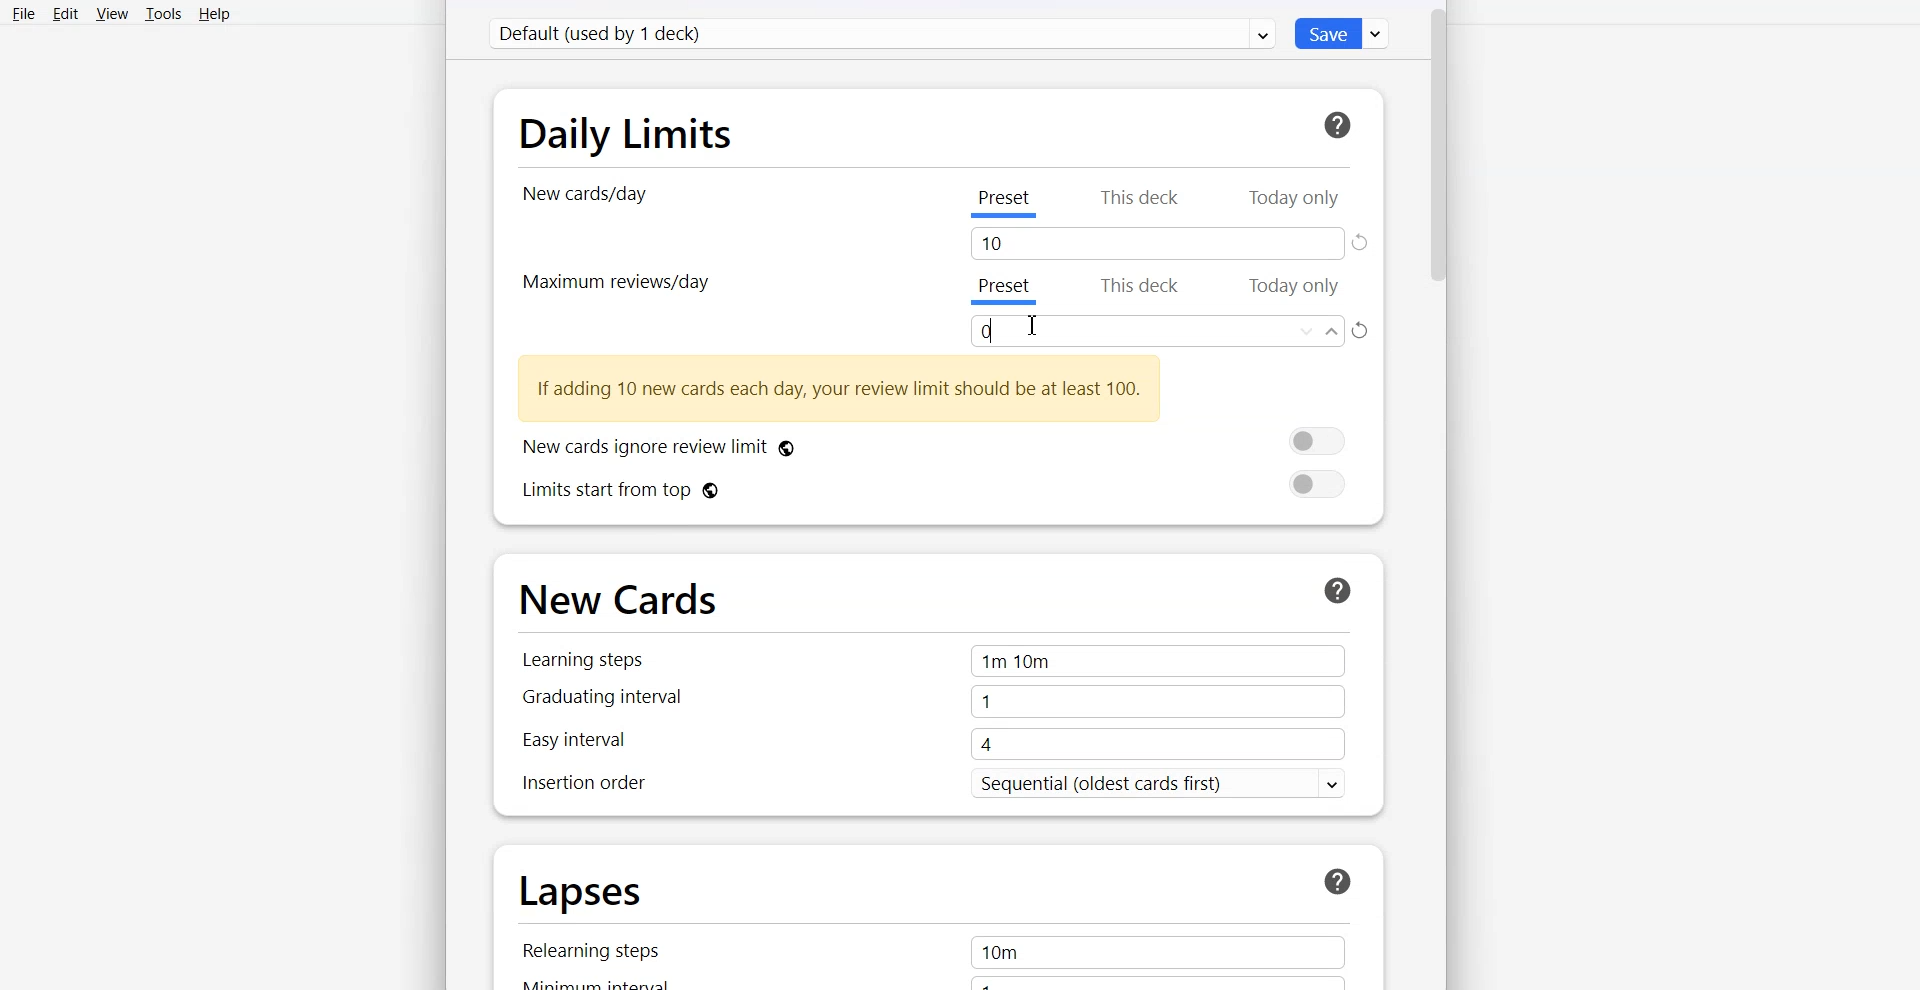 The height and width of the screenshot is (990, 1920). I want to click on Enter amount, so click(1156, 331).